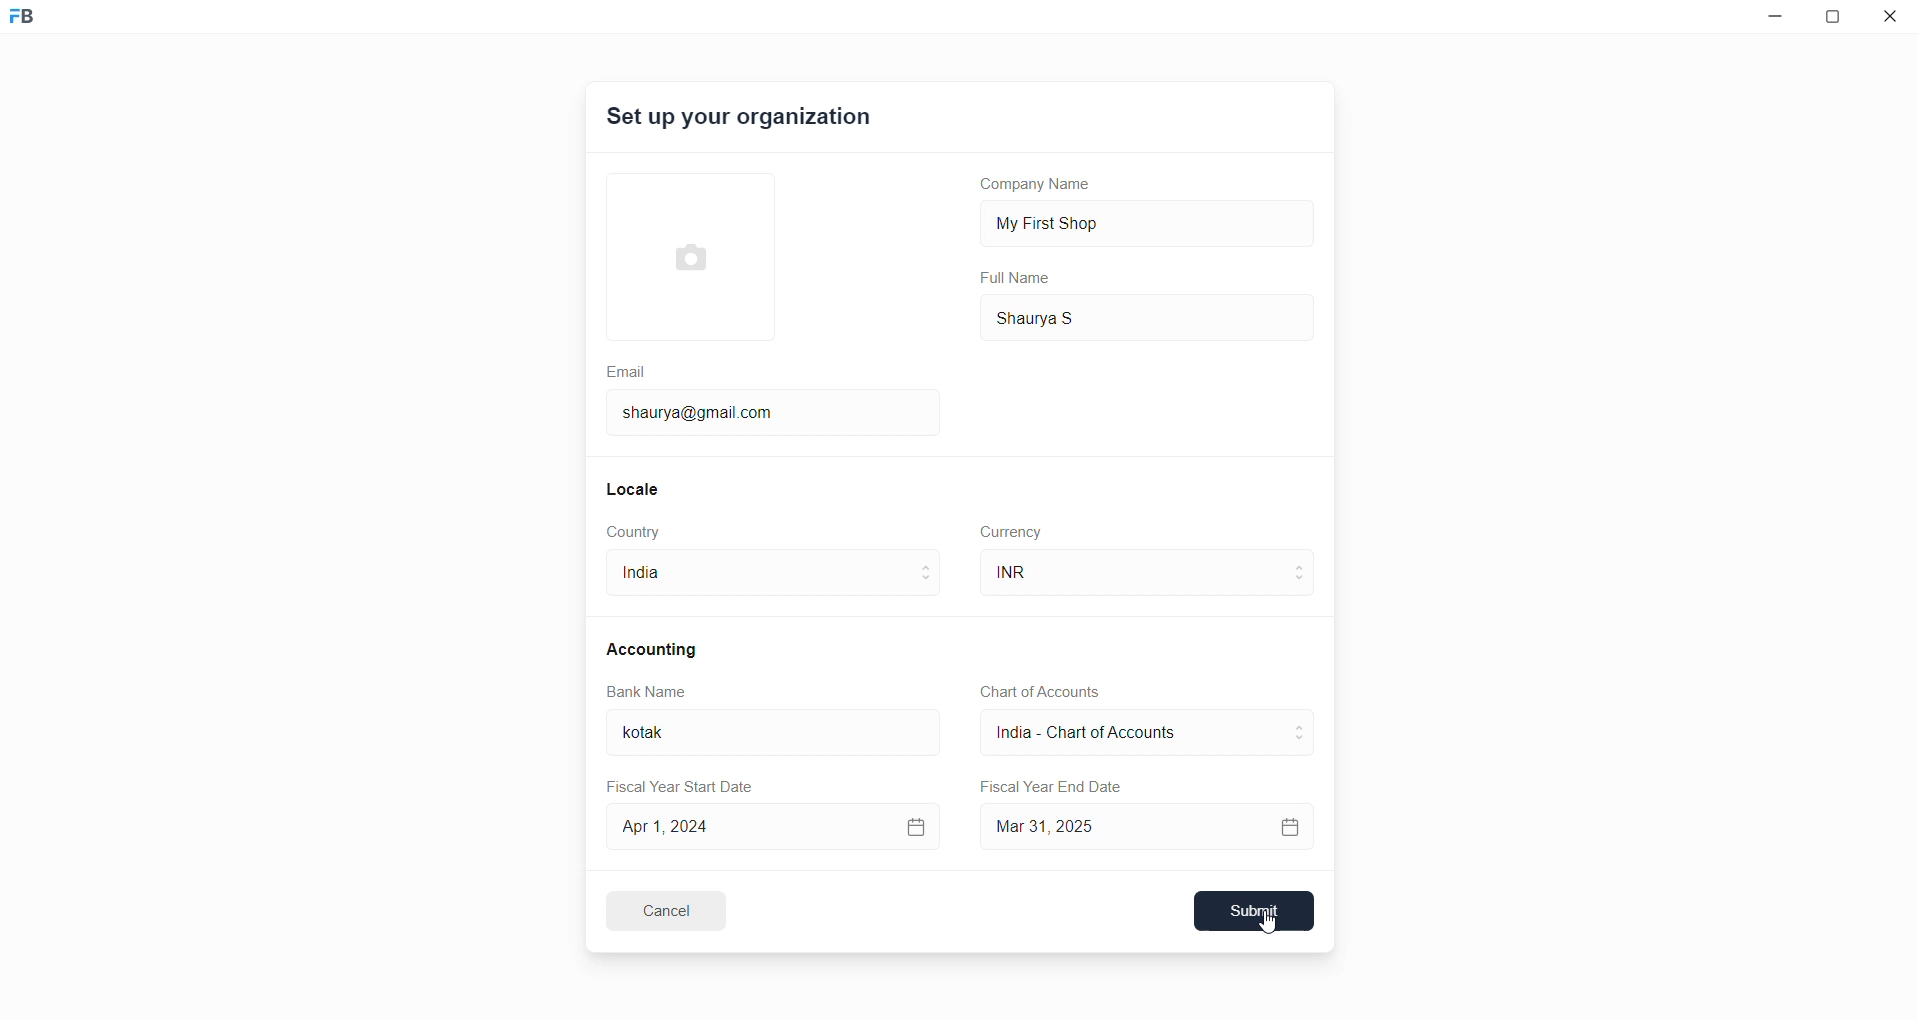 Image resolution: width=1918 pixels, height=1020 pixels. I want to click on Apr 1, 2024, so click(771, 825).